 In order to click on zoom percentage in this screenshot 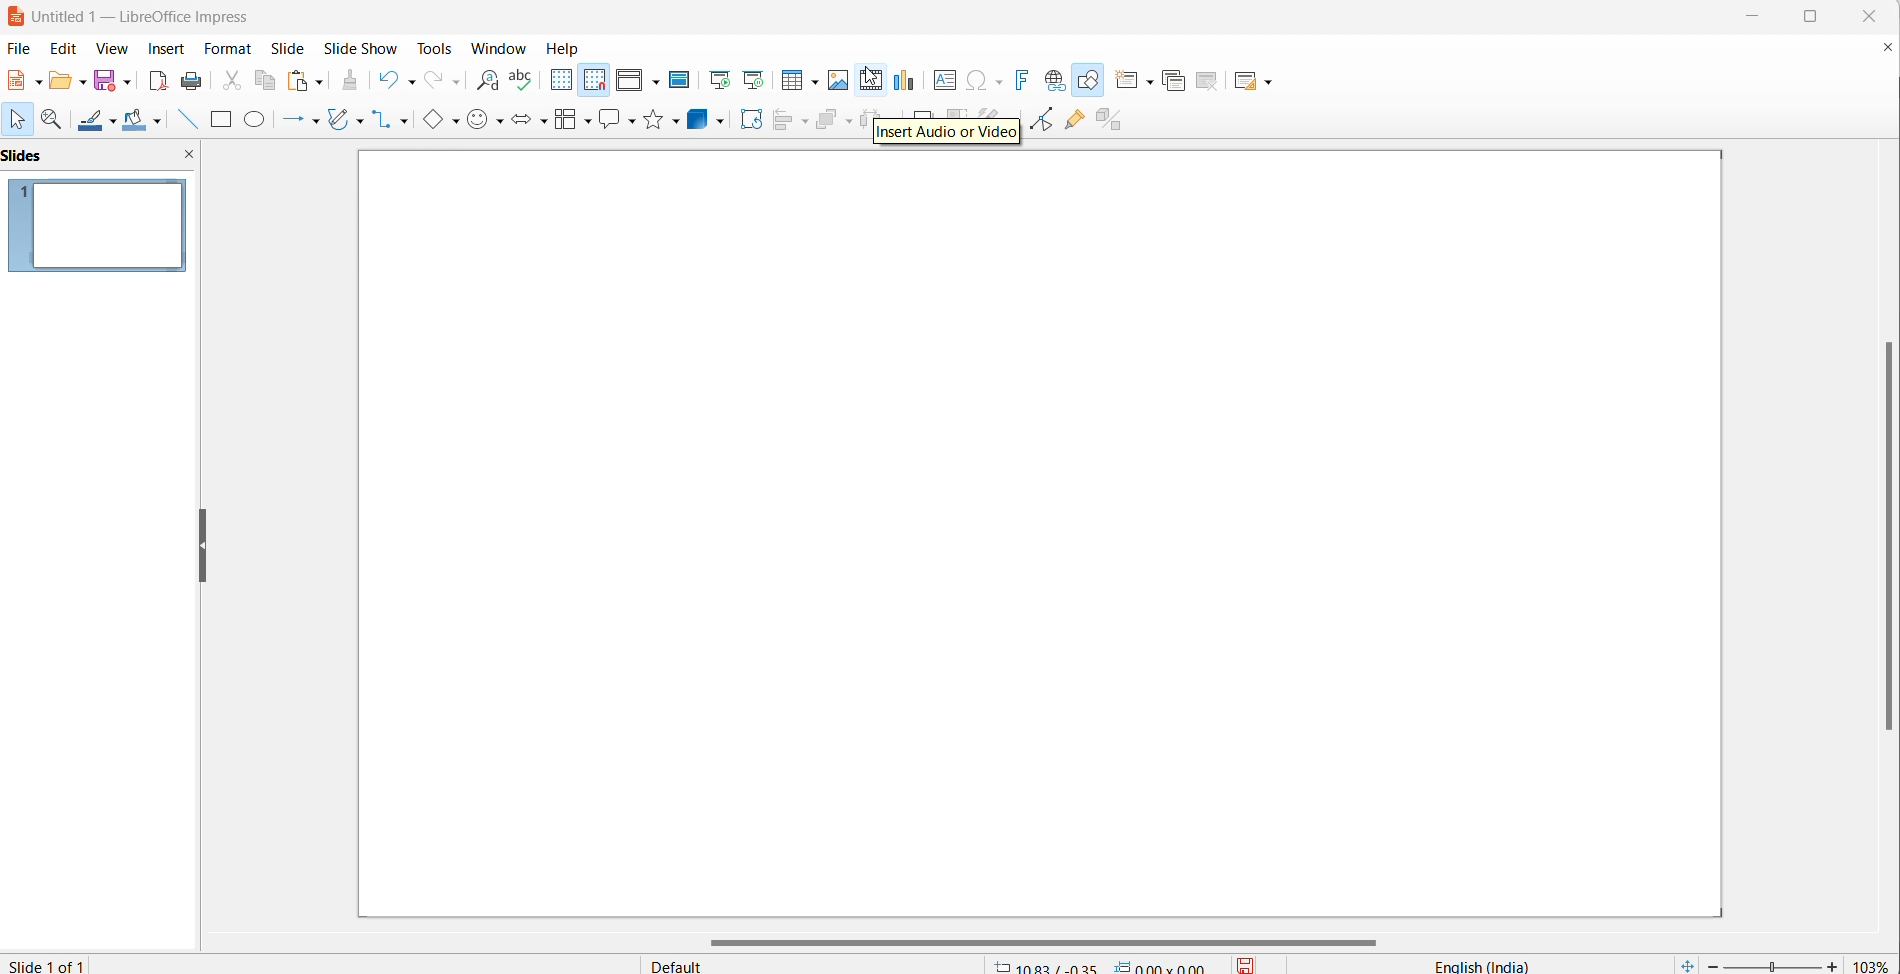, I will do `click(1873, 961)`.